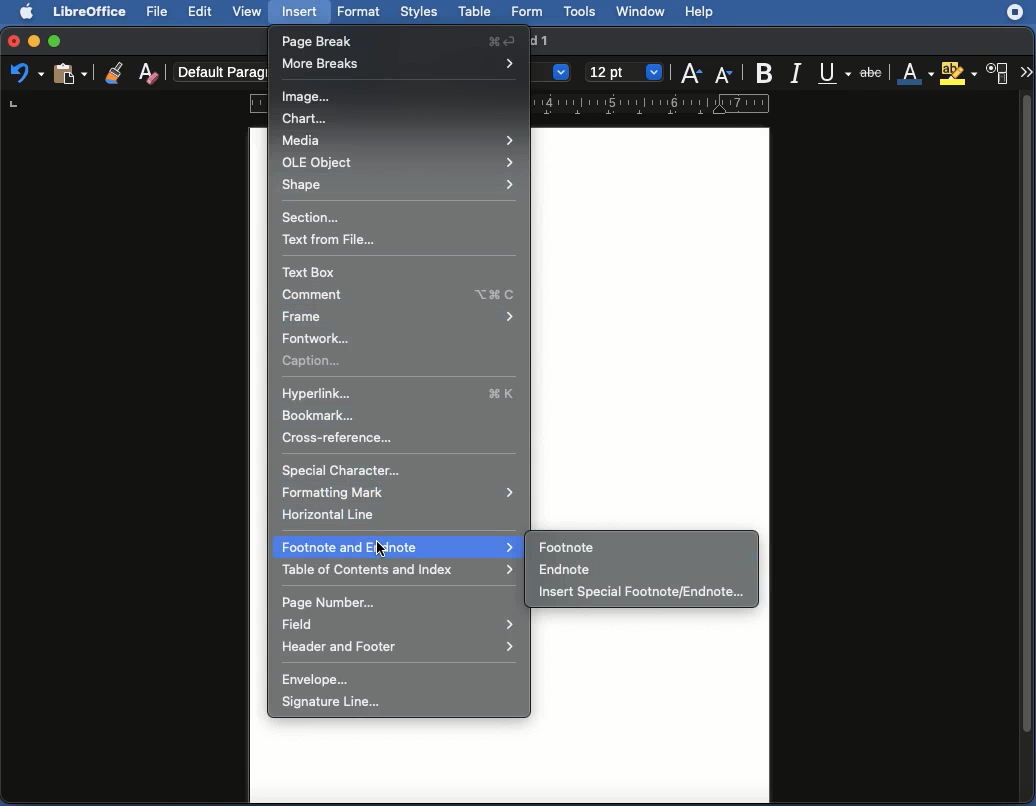 This screenshot has width=1036, height=806. Describe the element at coordinates (399, 315) in the screenshot. I see `Frame` at that location.